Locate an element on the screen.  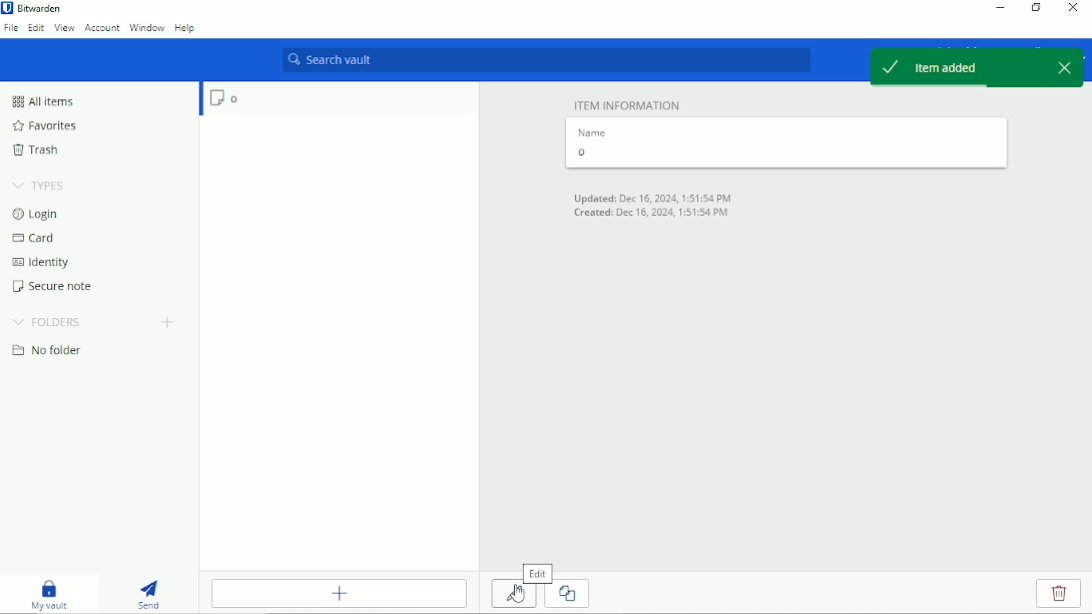
Edit is located at coordinates (537, 571).